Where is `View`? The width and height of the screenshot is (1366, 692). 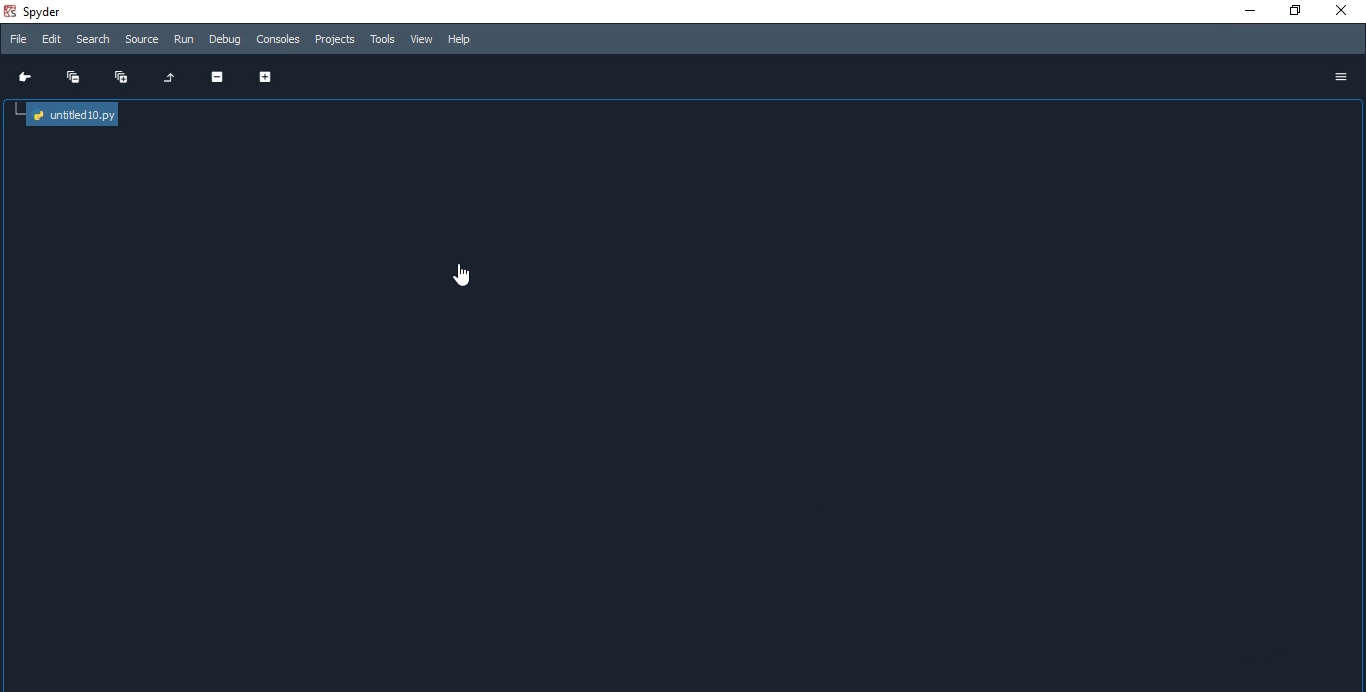 View is located at coordinates (422, 38).